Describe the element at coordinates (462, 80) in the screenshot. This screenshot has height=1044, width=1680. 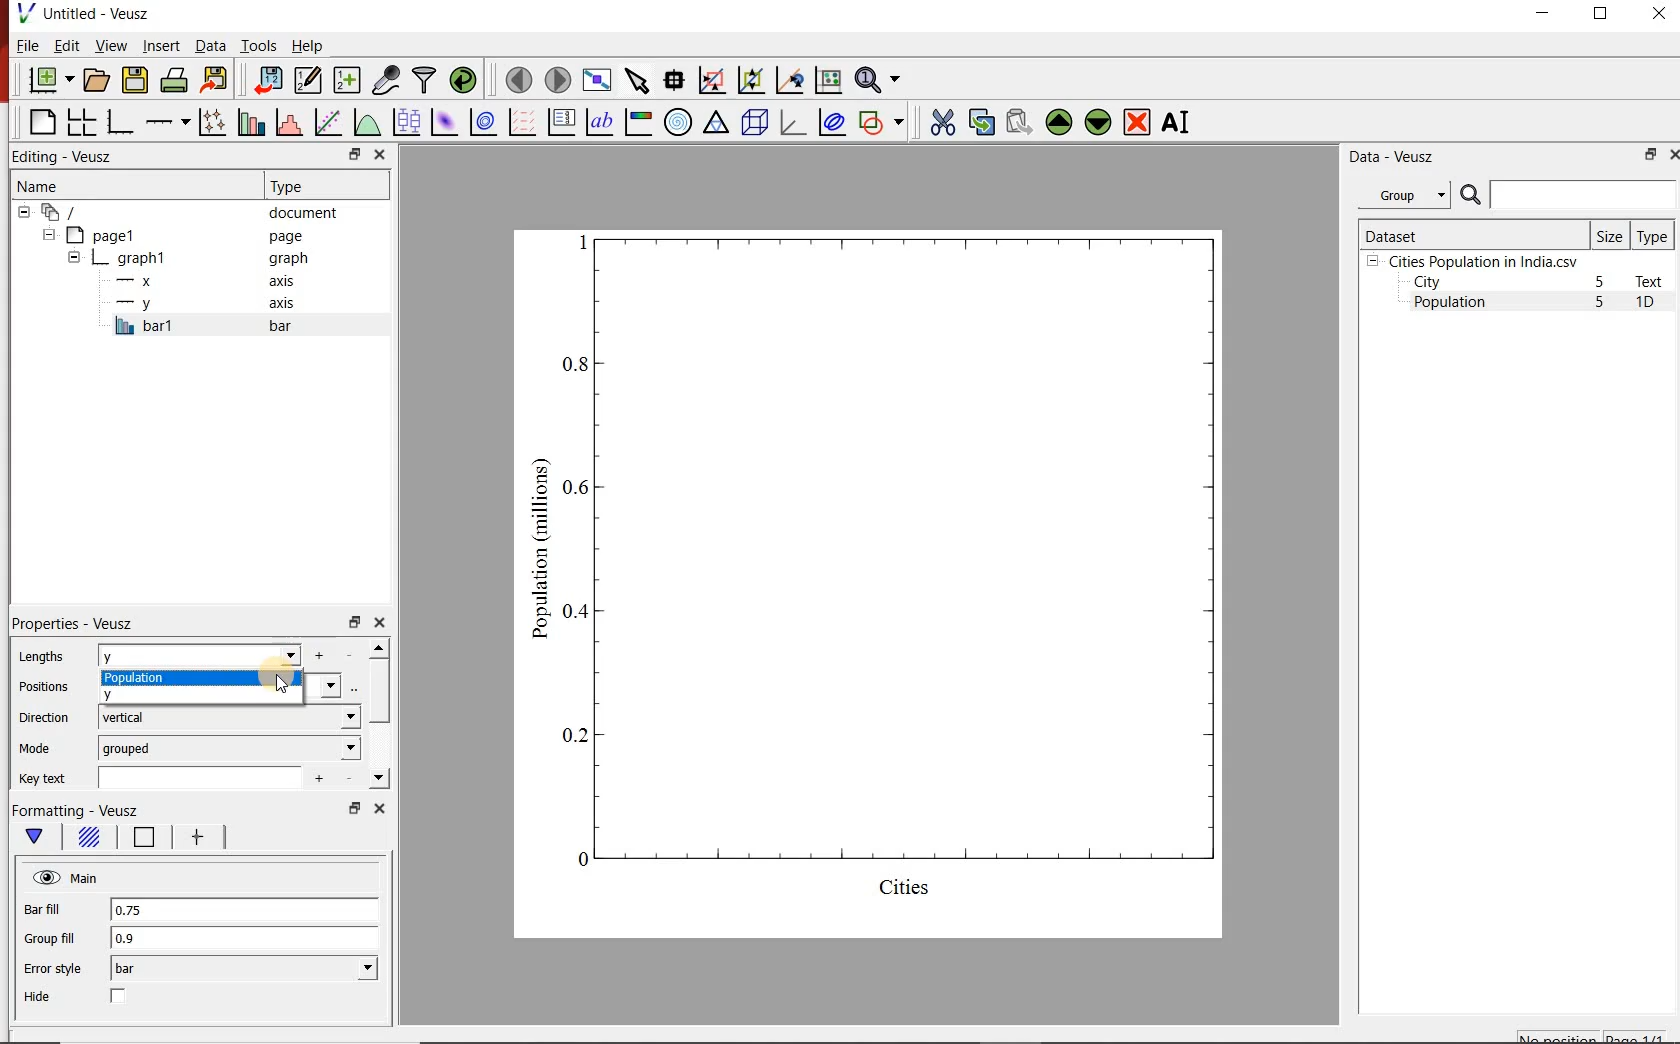
I see `reload linked datasets` at that location.